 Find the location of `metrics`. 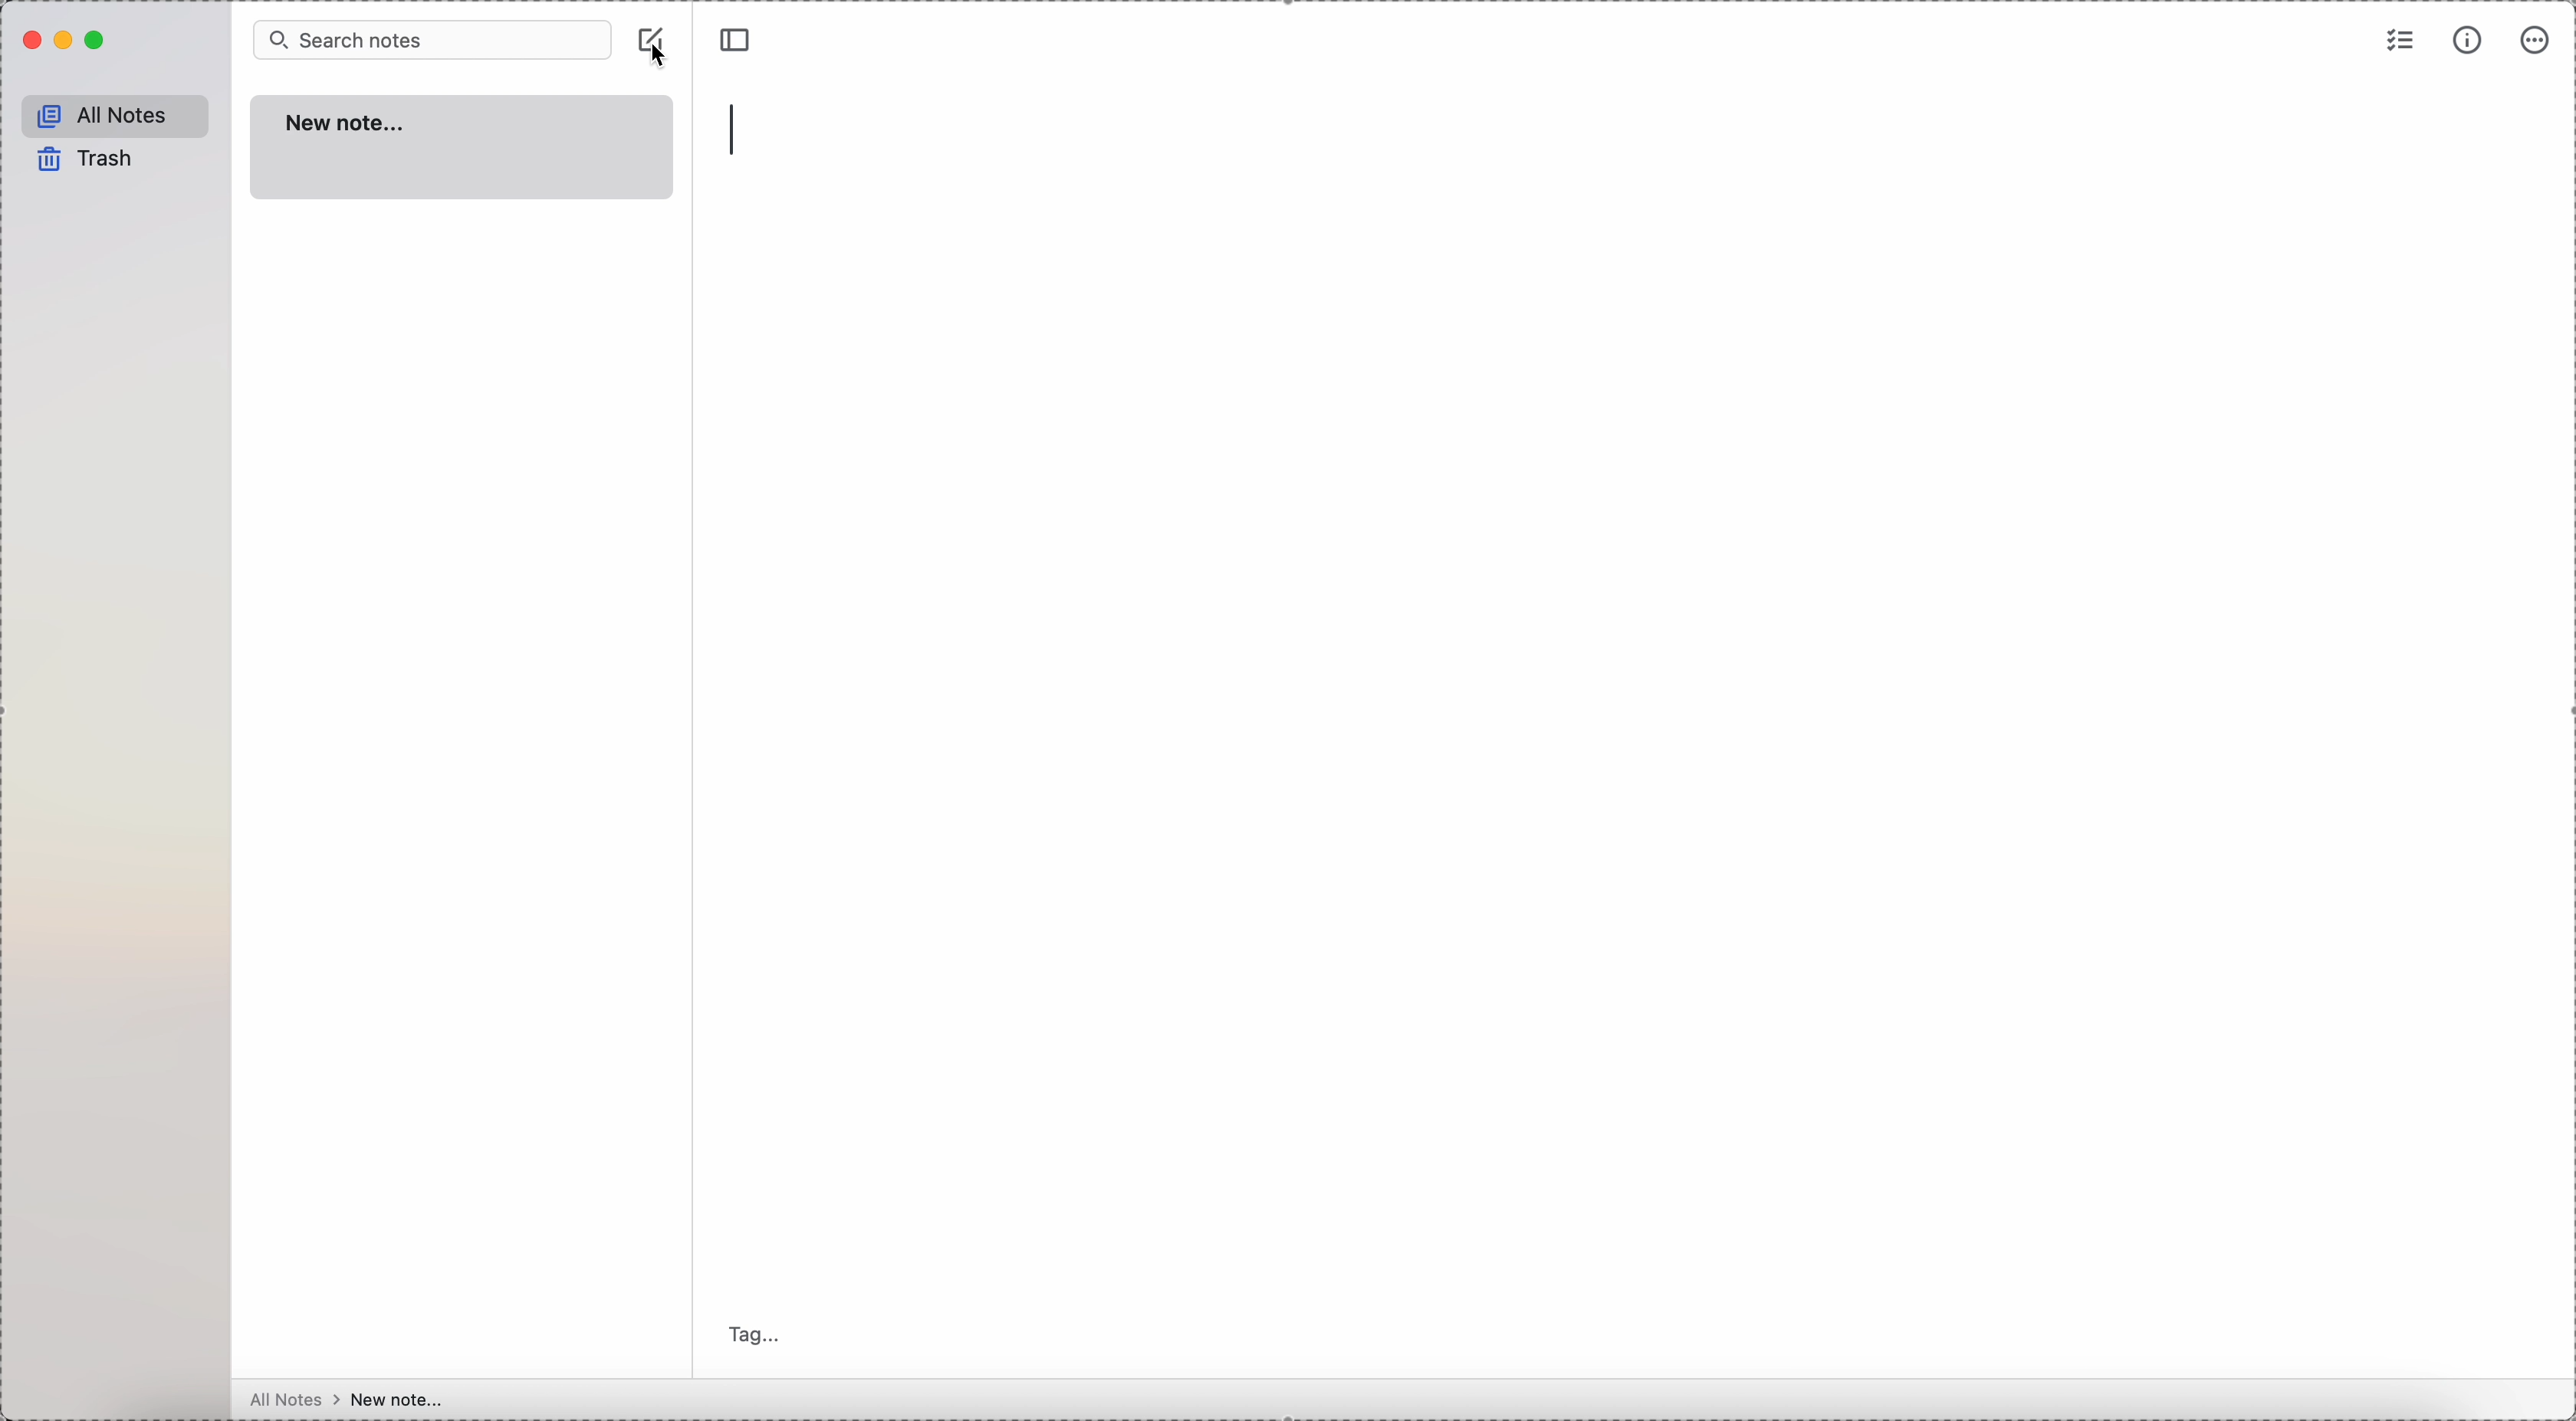

metrics is located at coordinates (2467, 43).